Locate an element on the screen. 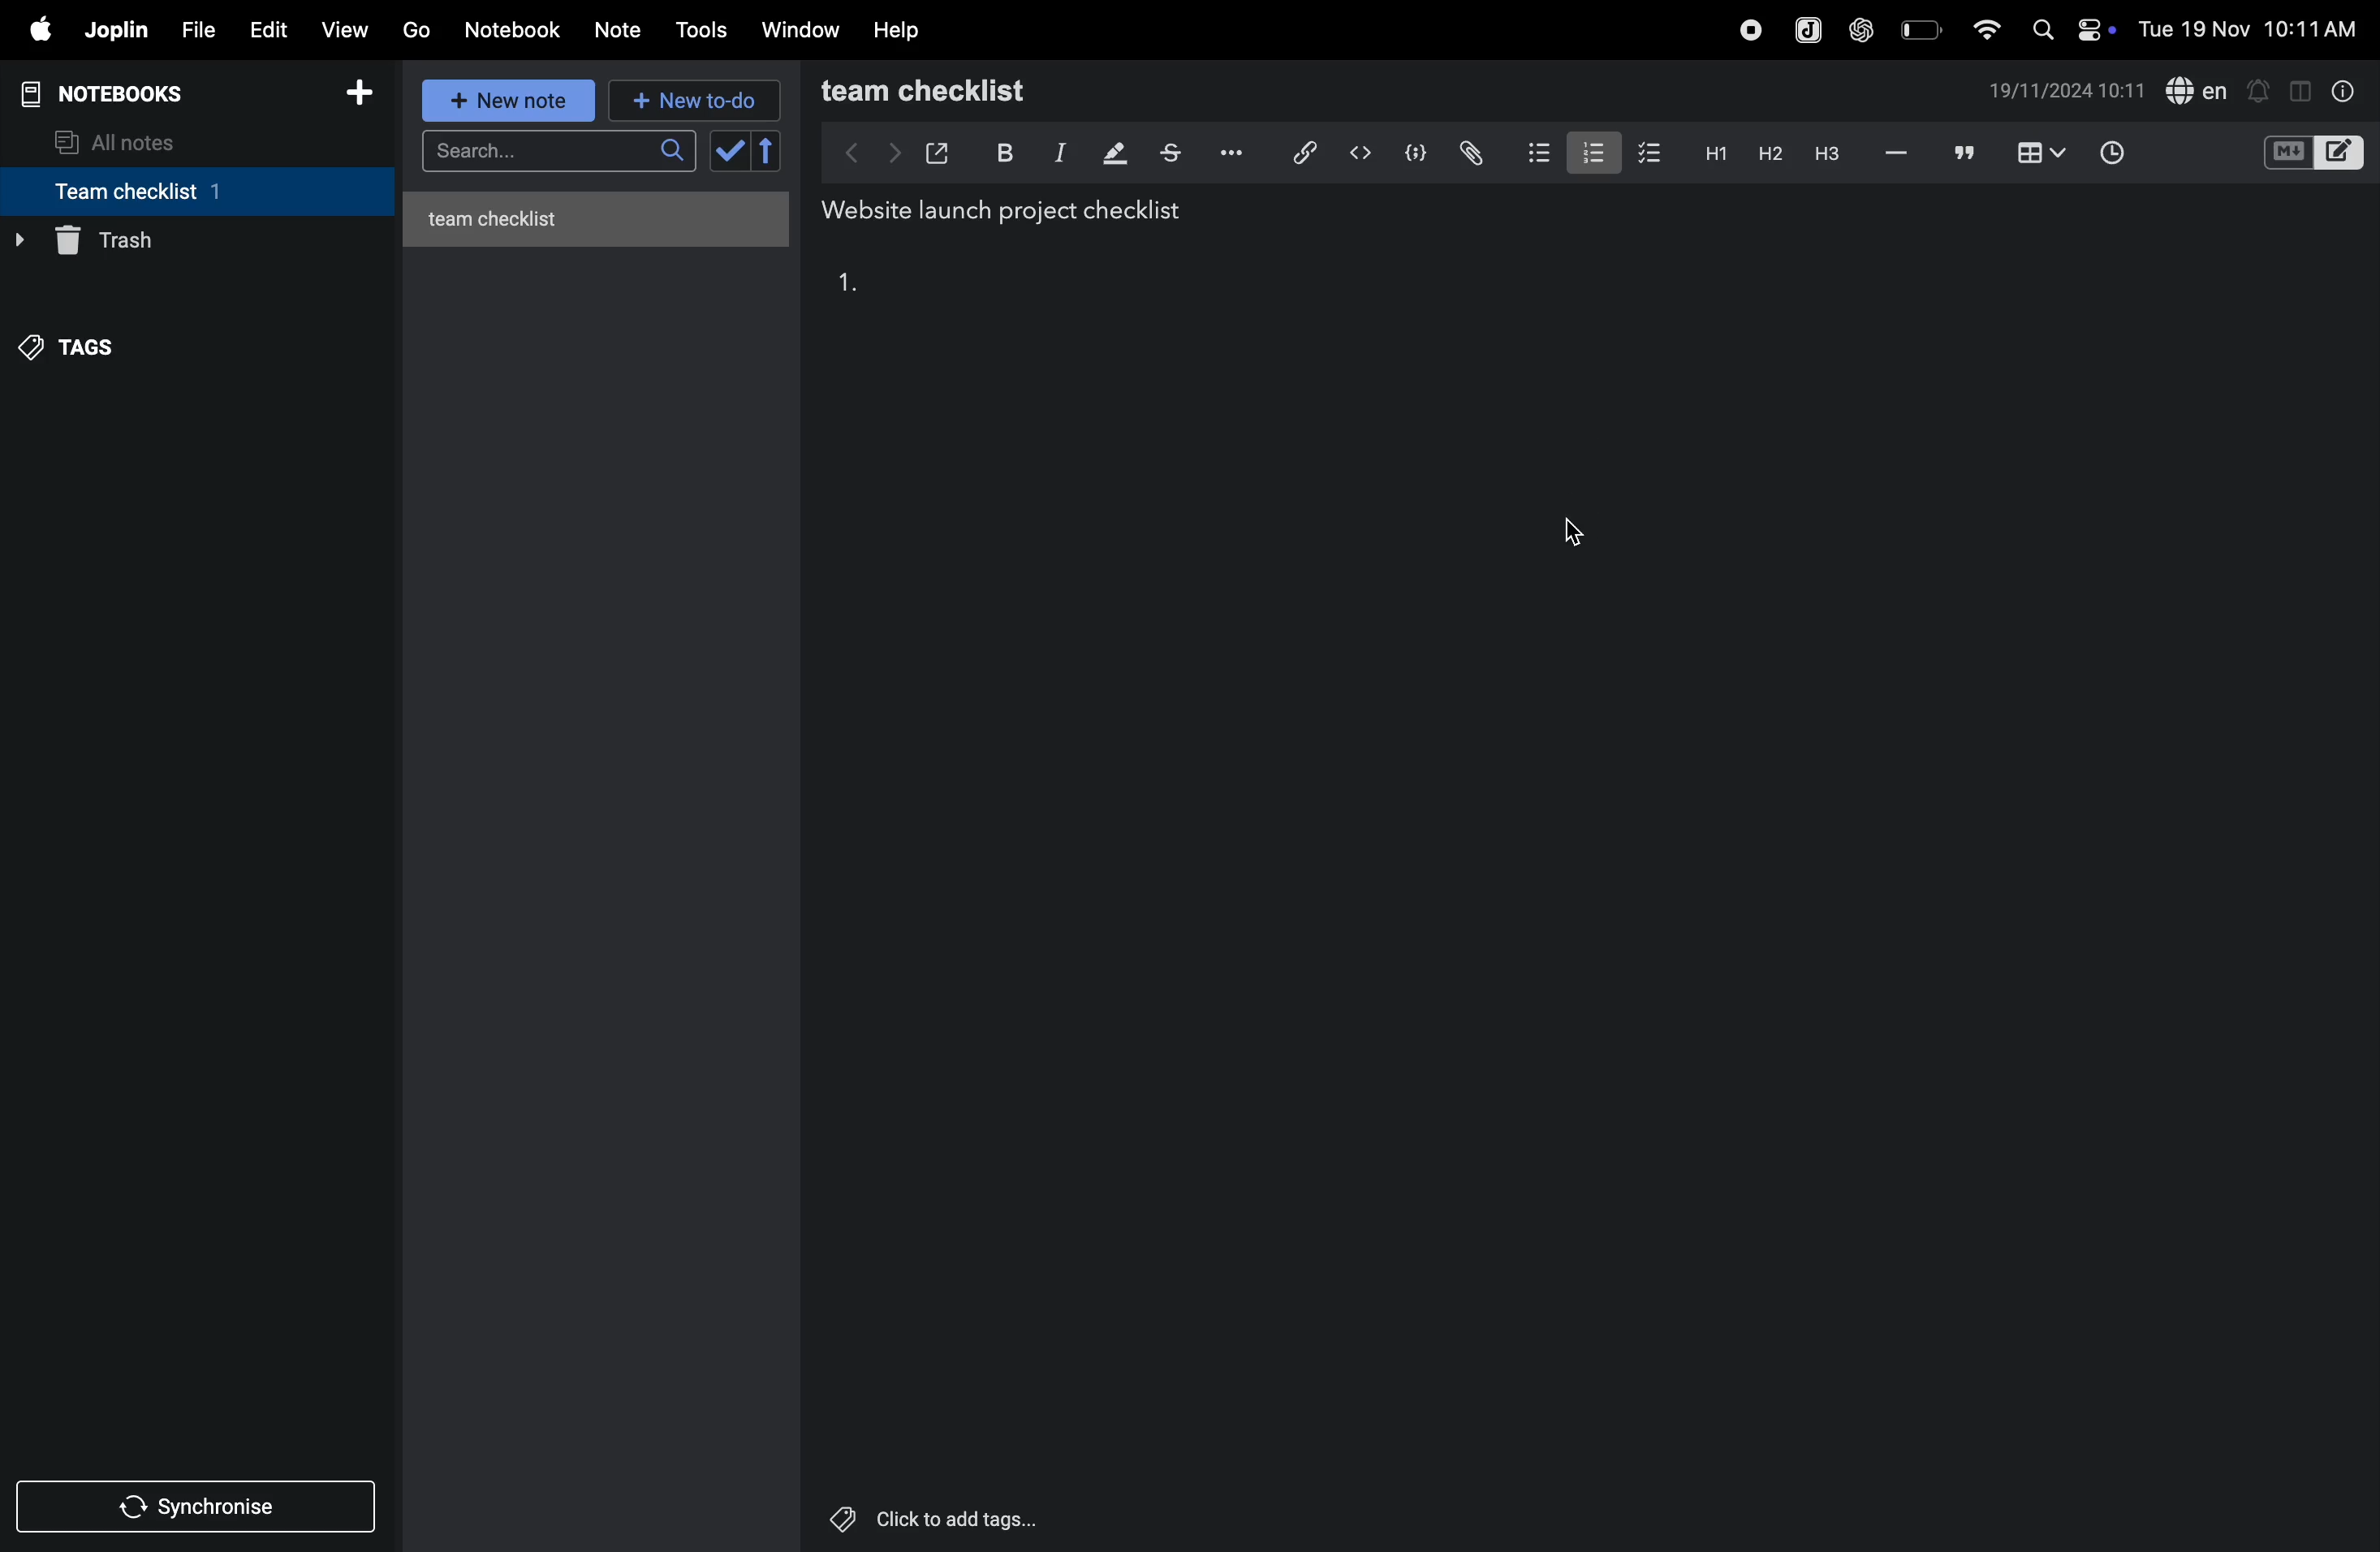 The width and height of the screenshot is (2380, 1552). new to d0 is located at coordinates (691, 101).